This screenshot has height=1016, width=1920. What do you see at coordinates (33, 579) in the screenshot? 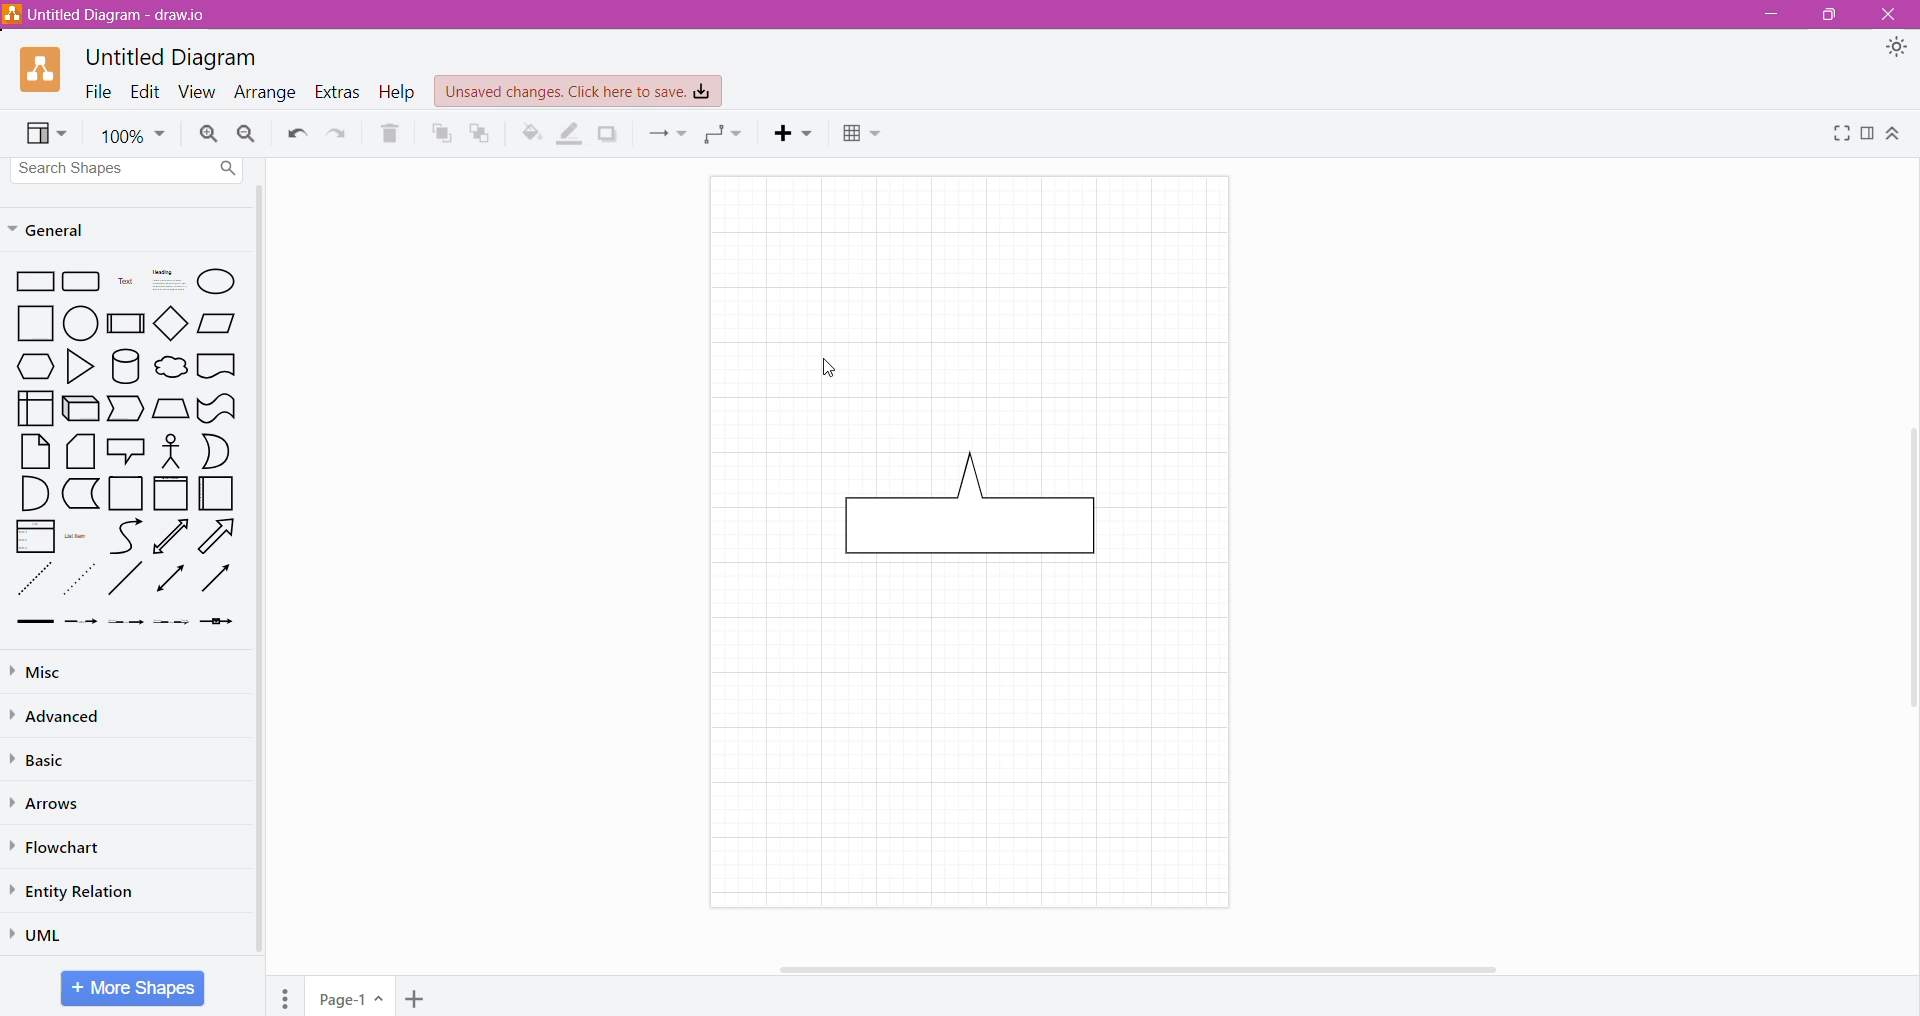
I see `Dotted Line ` at bounding box center [33, 579].